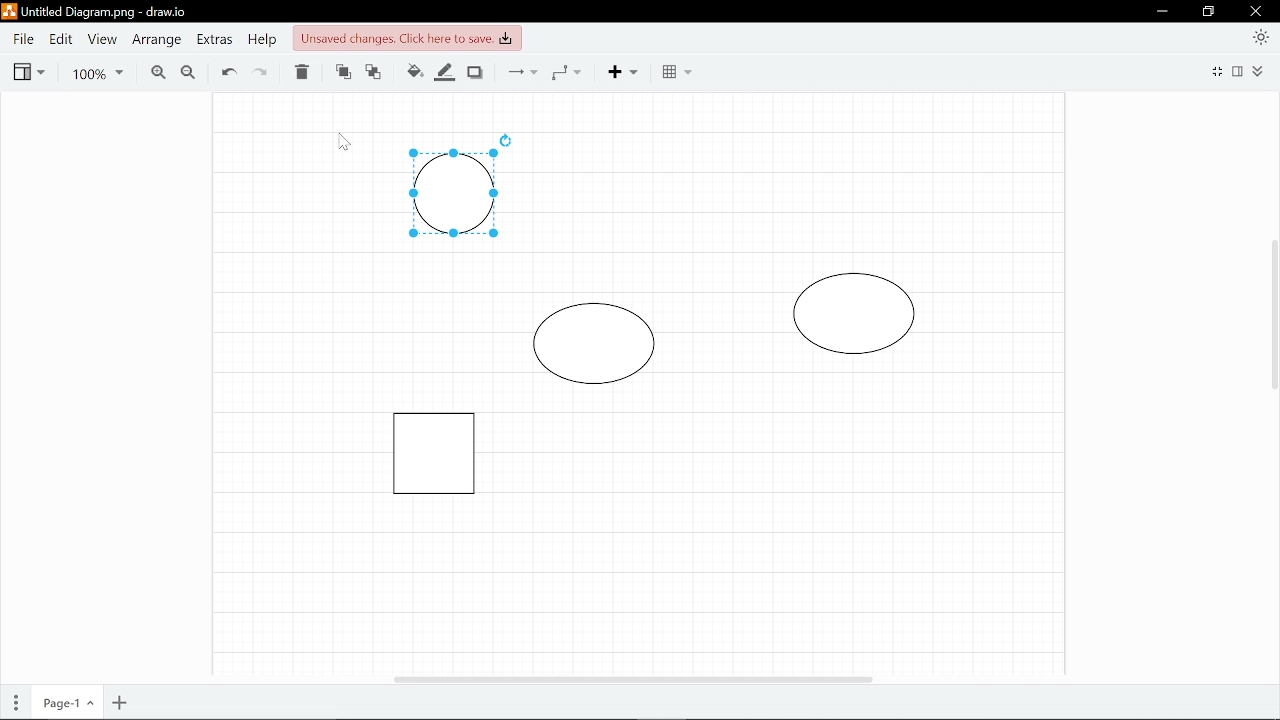 This screenshot has width=1280, height=720. I want to click on View, so click(100, 39).